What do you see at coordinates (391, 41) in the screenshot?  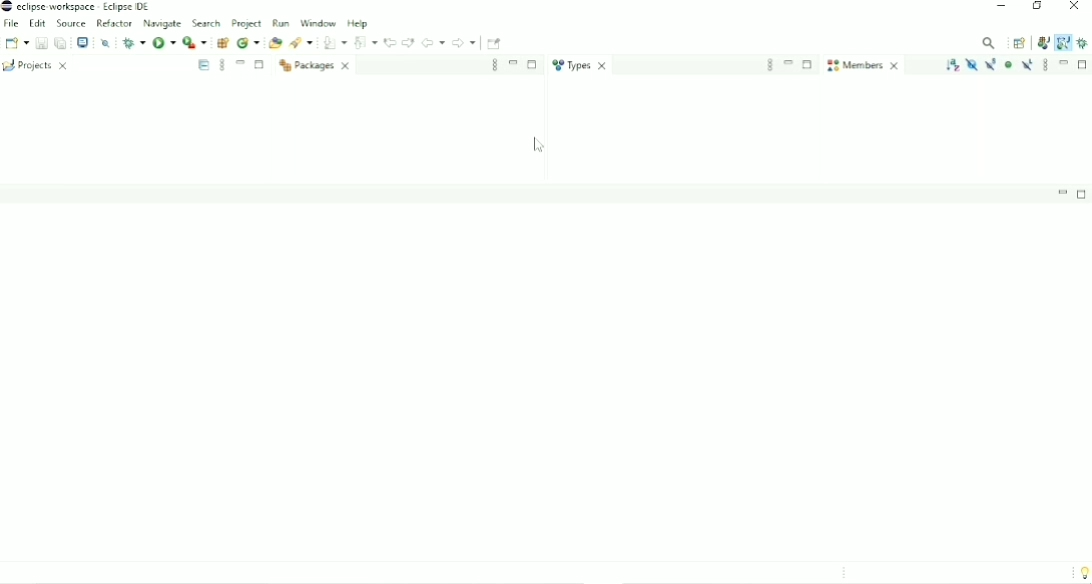 I see `Previous edit location` at bounding box center [391, 41].